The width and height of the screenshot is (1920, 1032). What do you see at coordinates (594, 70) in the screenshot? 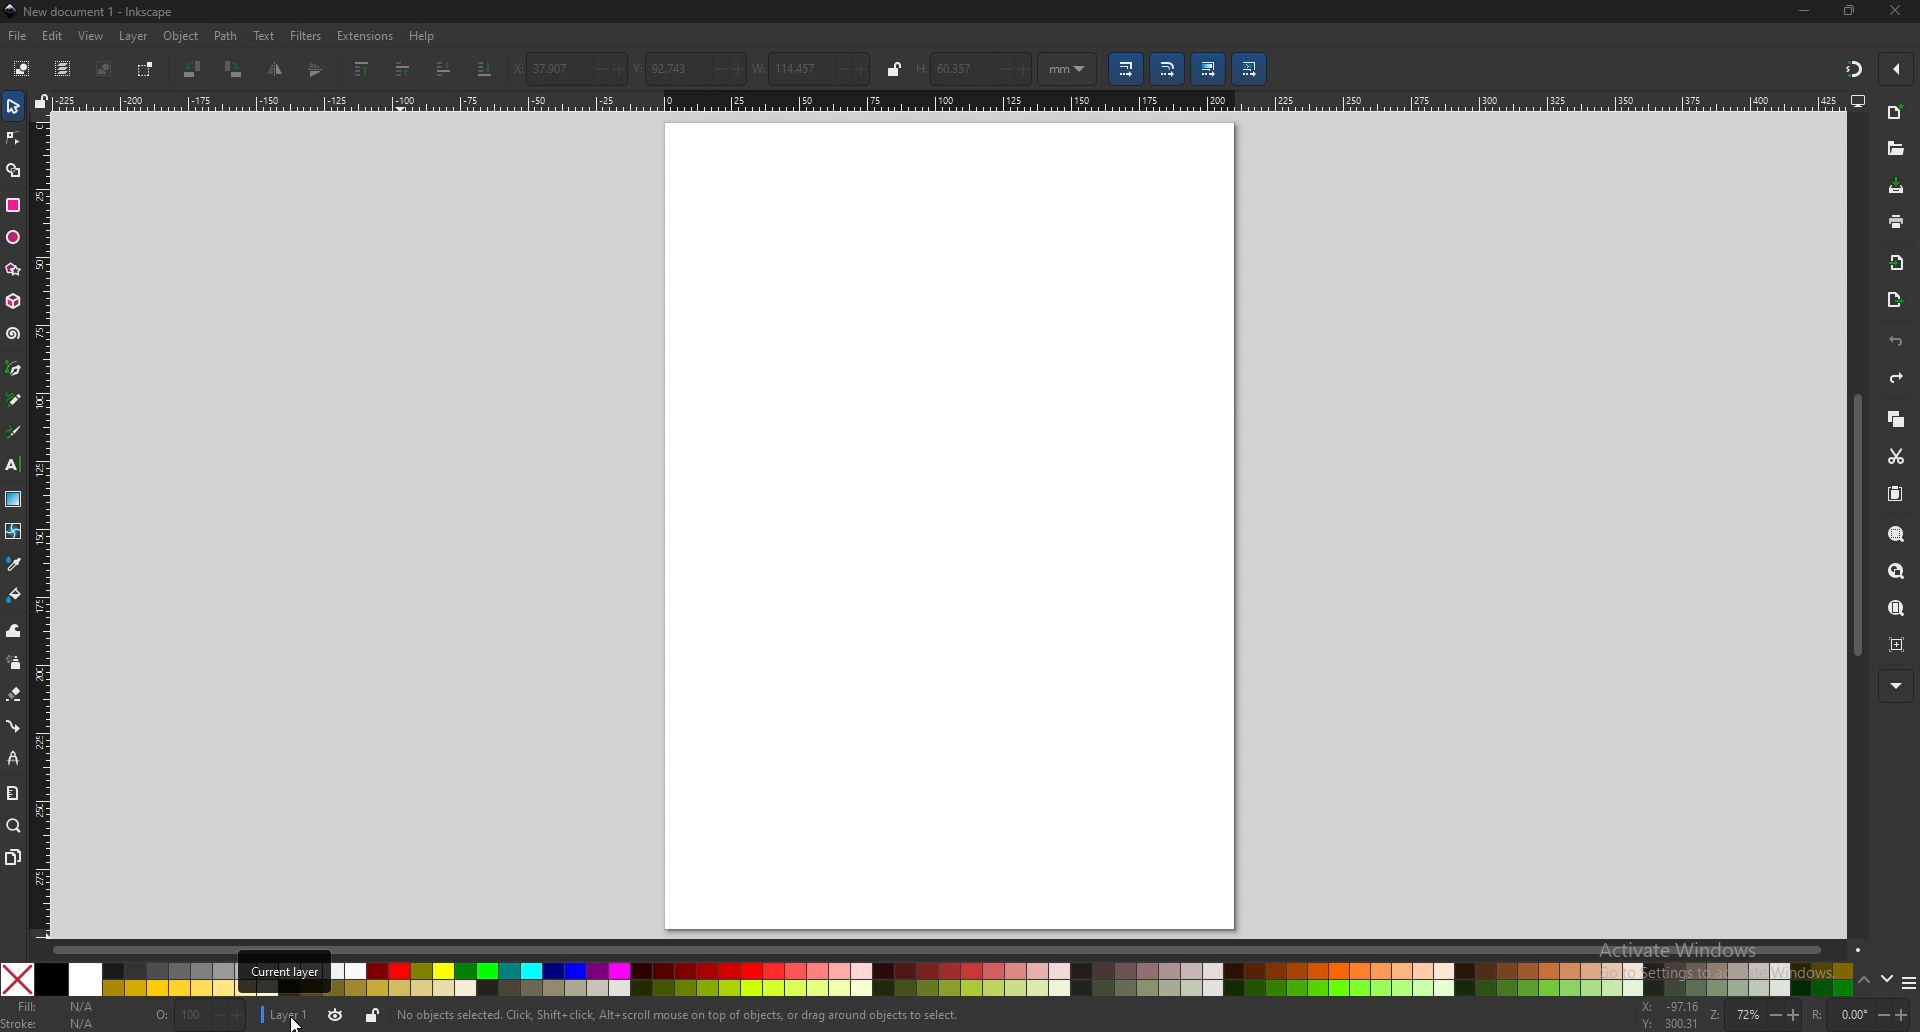
I see `decrease` at bounding box center [594, 70].